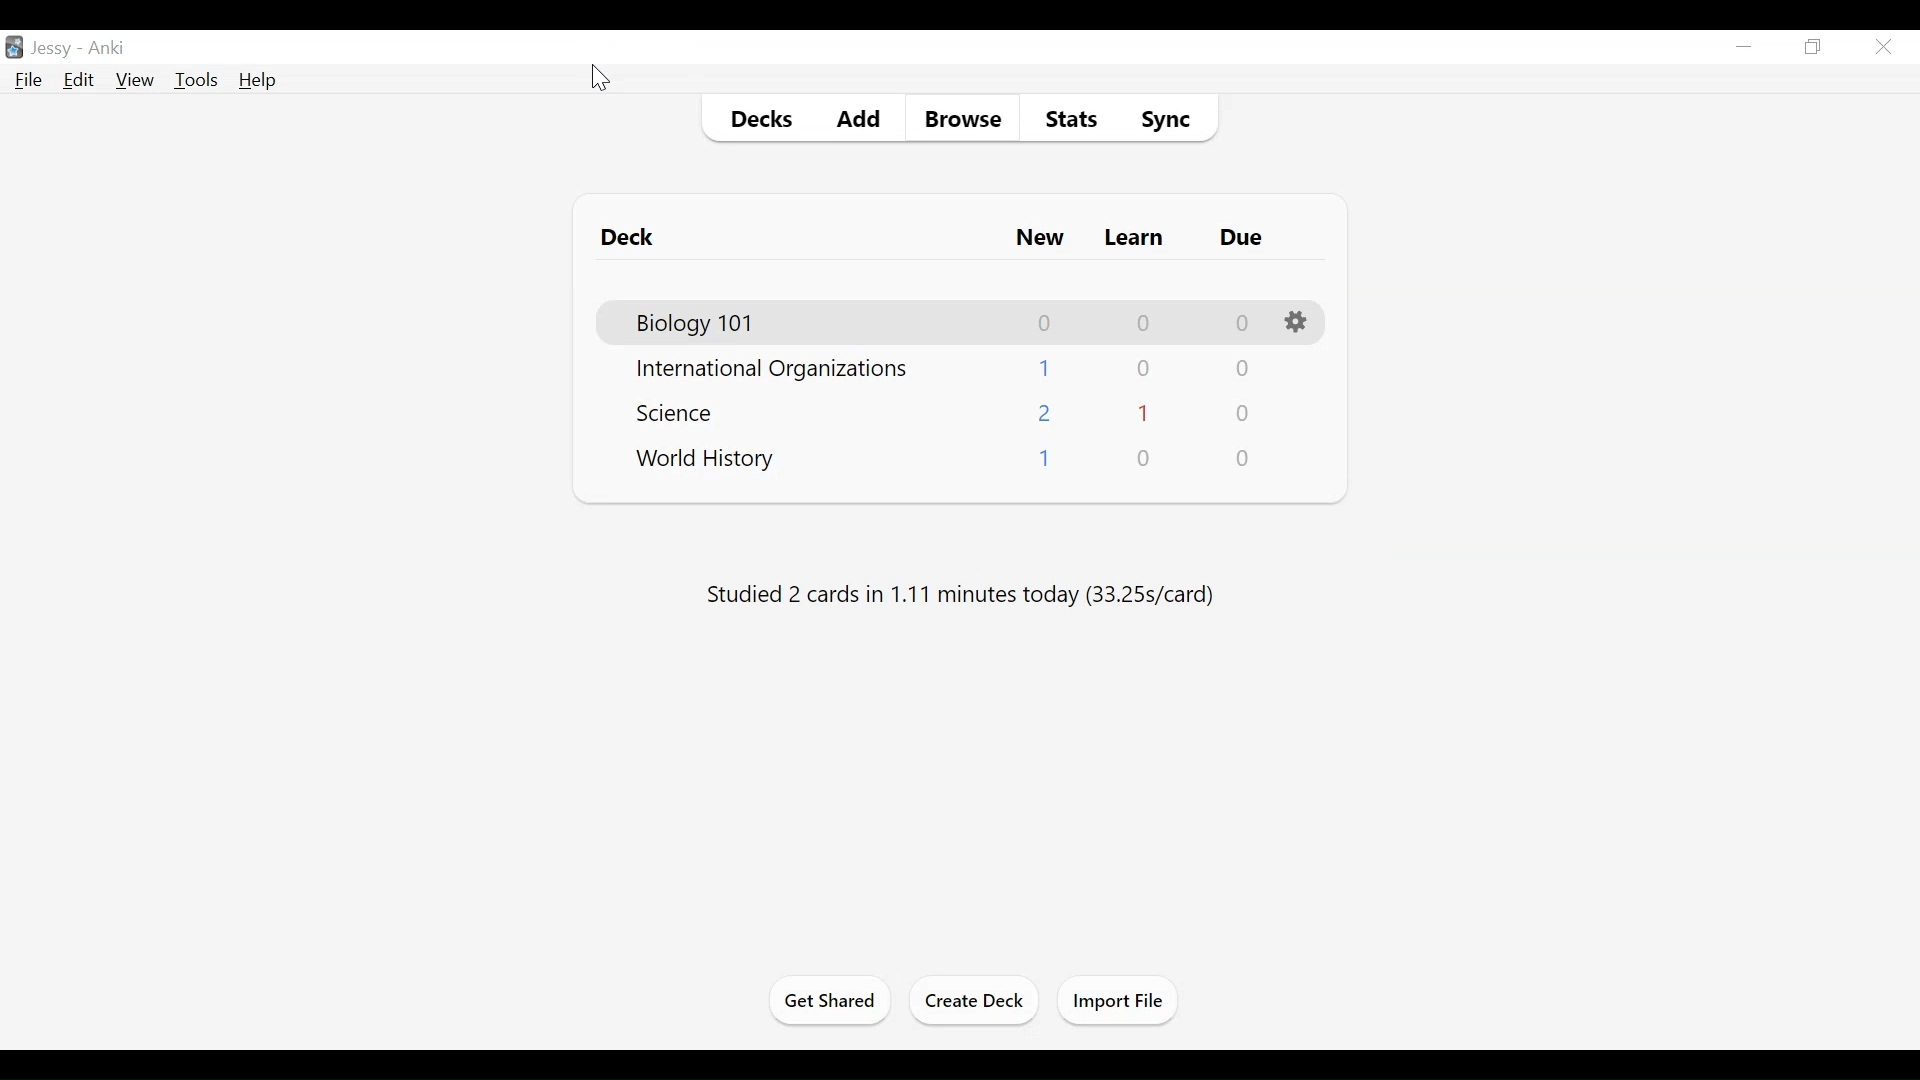 This screenshot has width=1920, height=1080. What do you see at coordinates (1244, 369) in the screenshot?
I see `Due Cards Count` at bounding box center [1244, 369].